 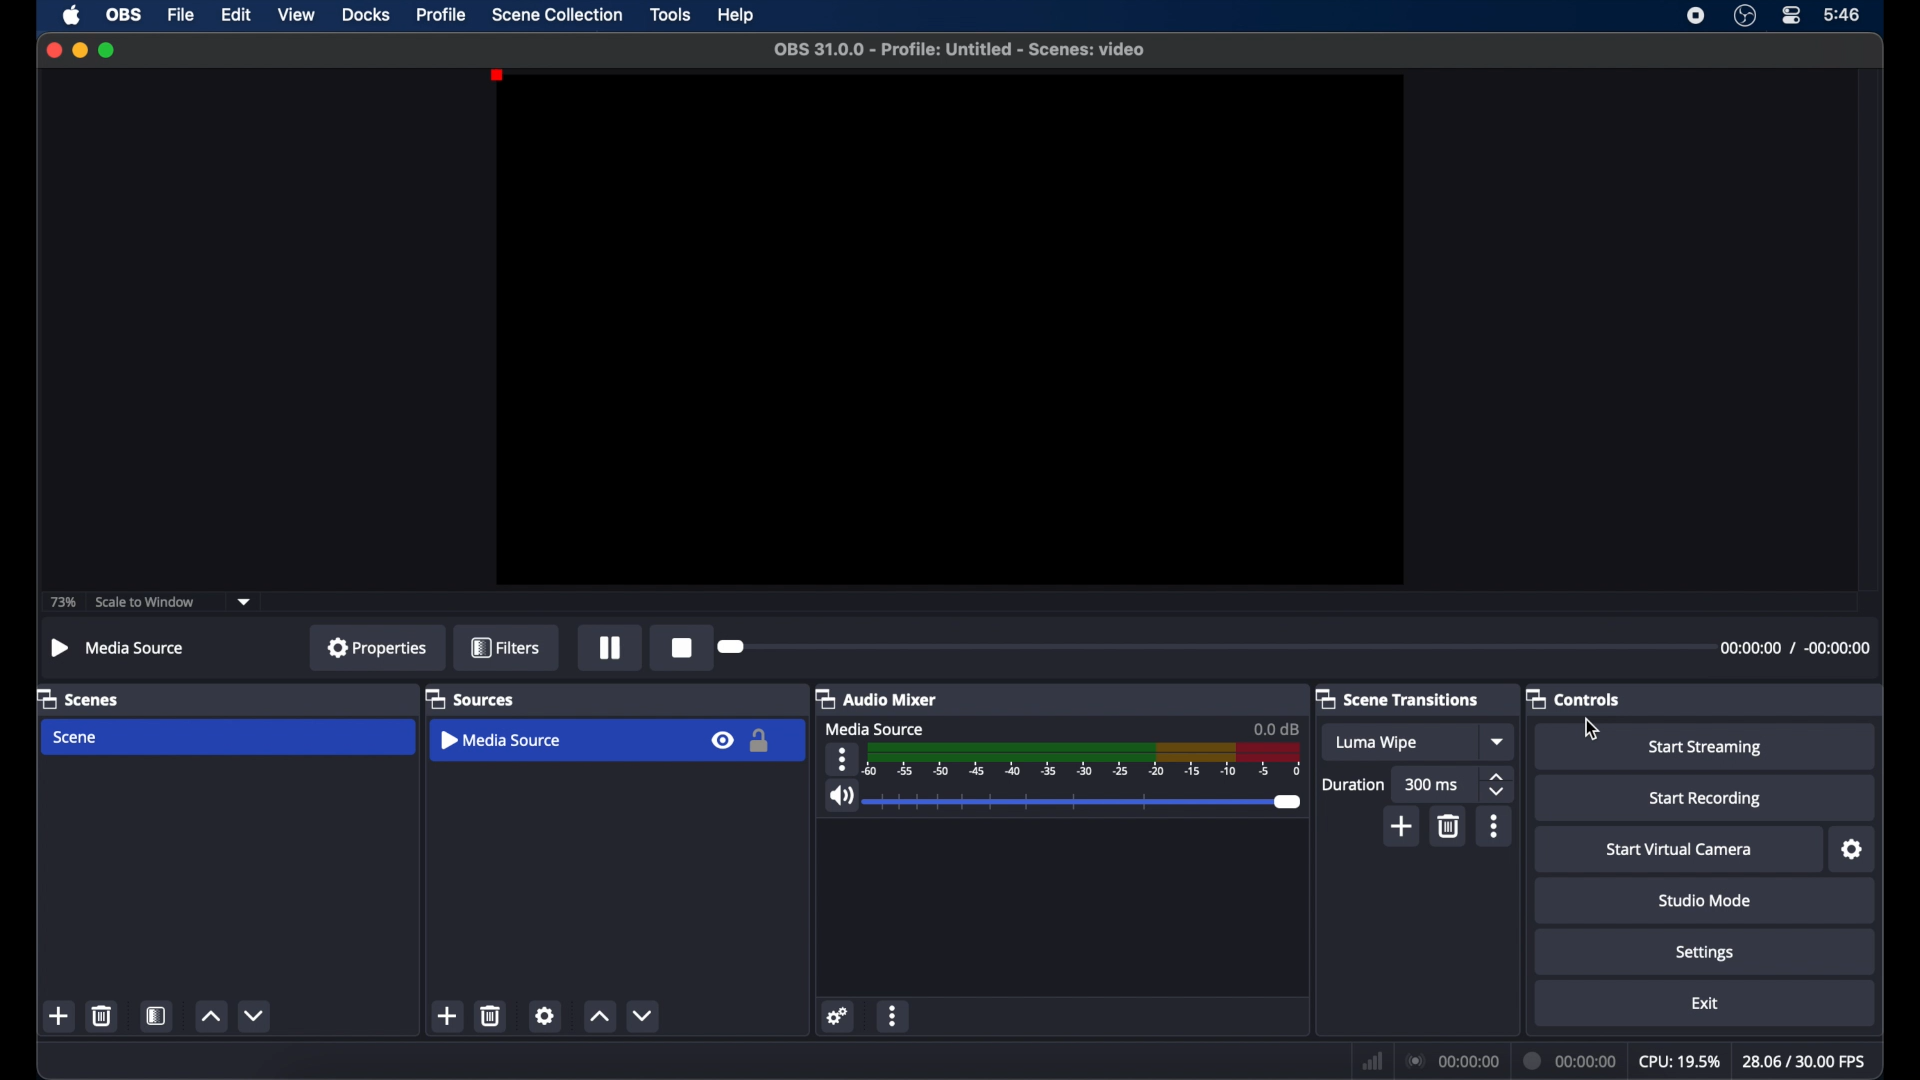 What do you see at coordinates (1084, 760) in the screenshot?
I see `timeline ` at bounding box center [1084, 760].